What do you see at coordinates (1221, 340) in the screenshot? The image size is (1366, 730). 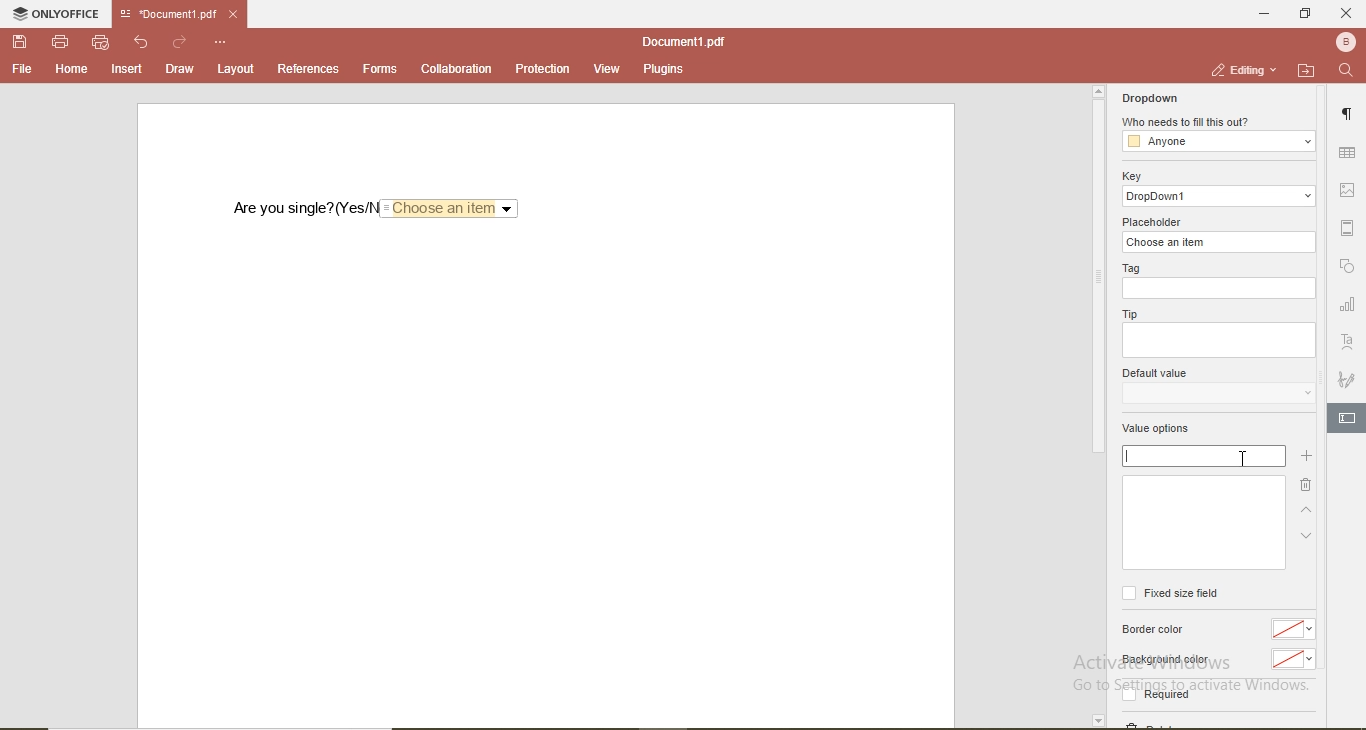 I see `empty box` at bounding box center [1221, 340].